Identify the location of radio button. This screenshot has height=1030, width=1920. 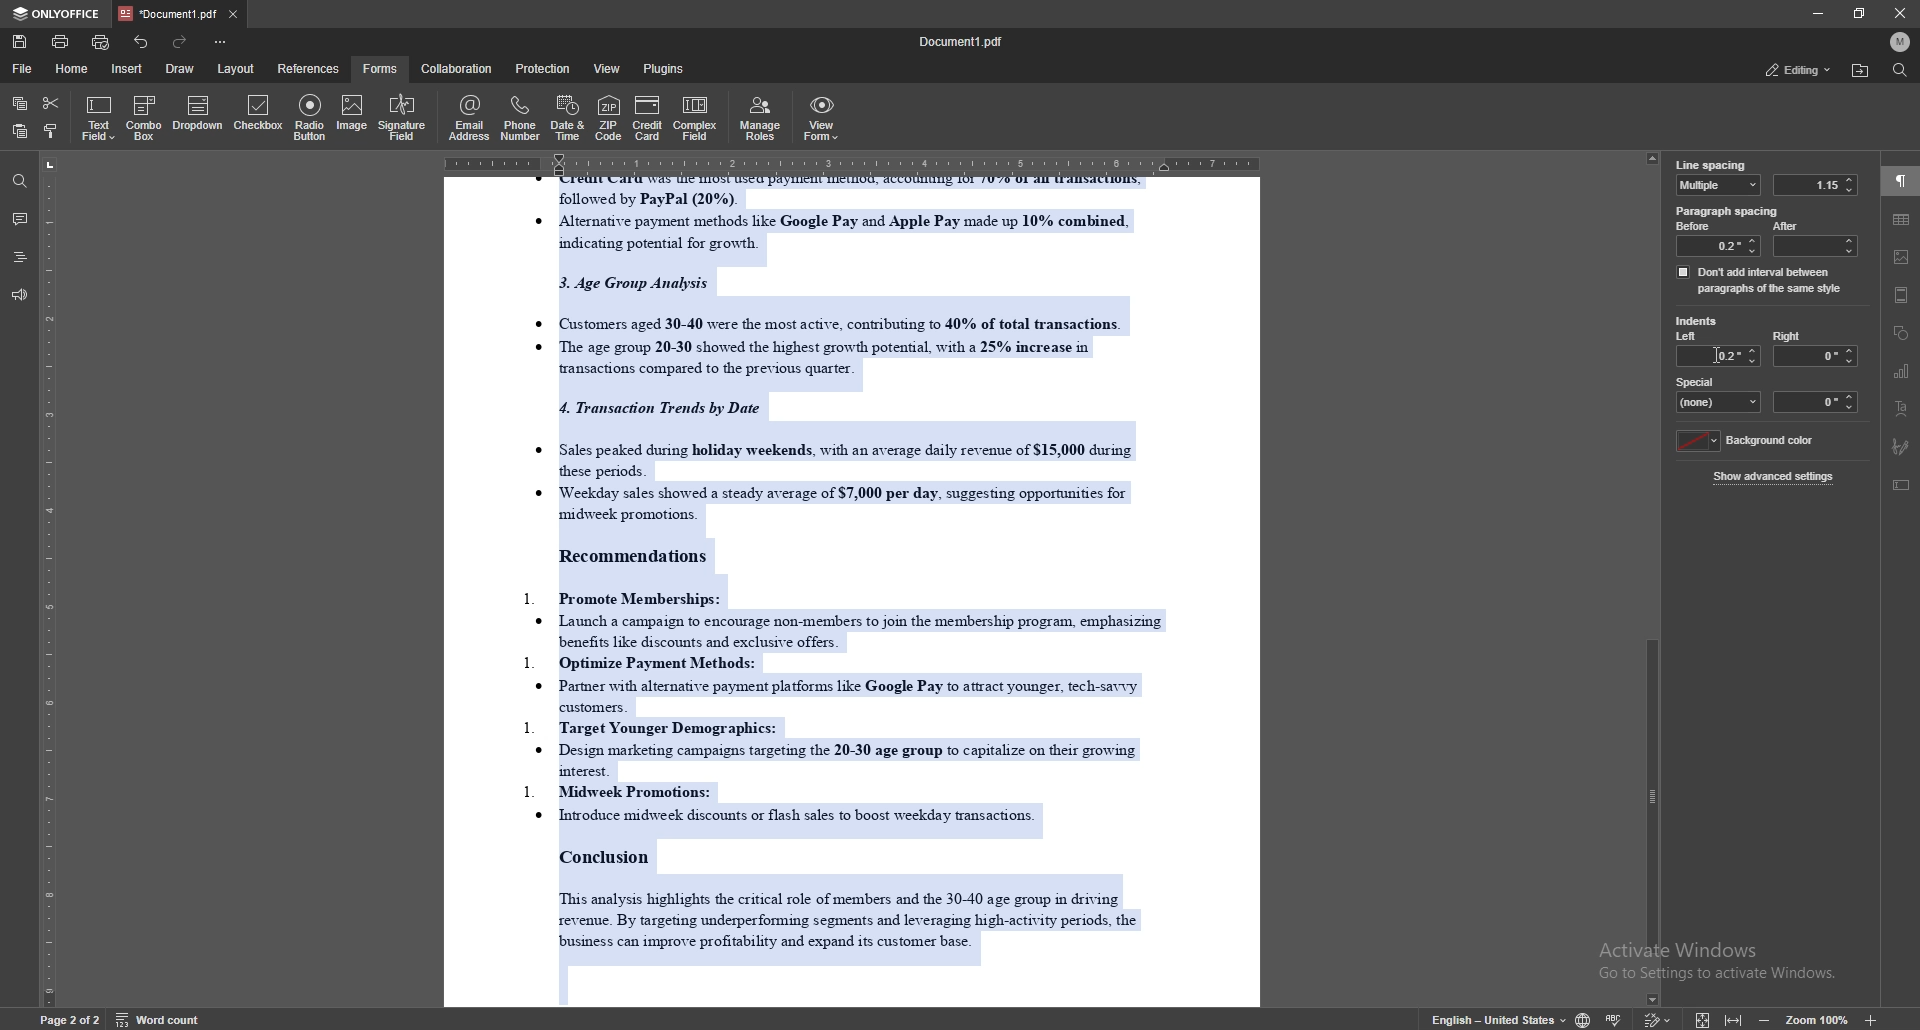
(312, 117).